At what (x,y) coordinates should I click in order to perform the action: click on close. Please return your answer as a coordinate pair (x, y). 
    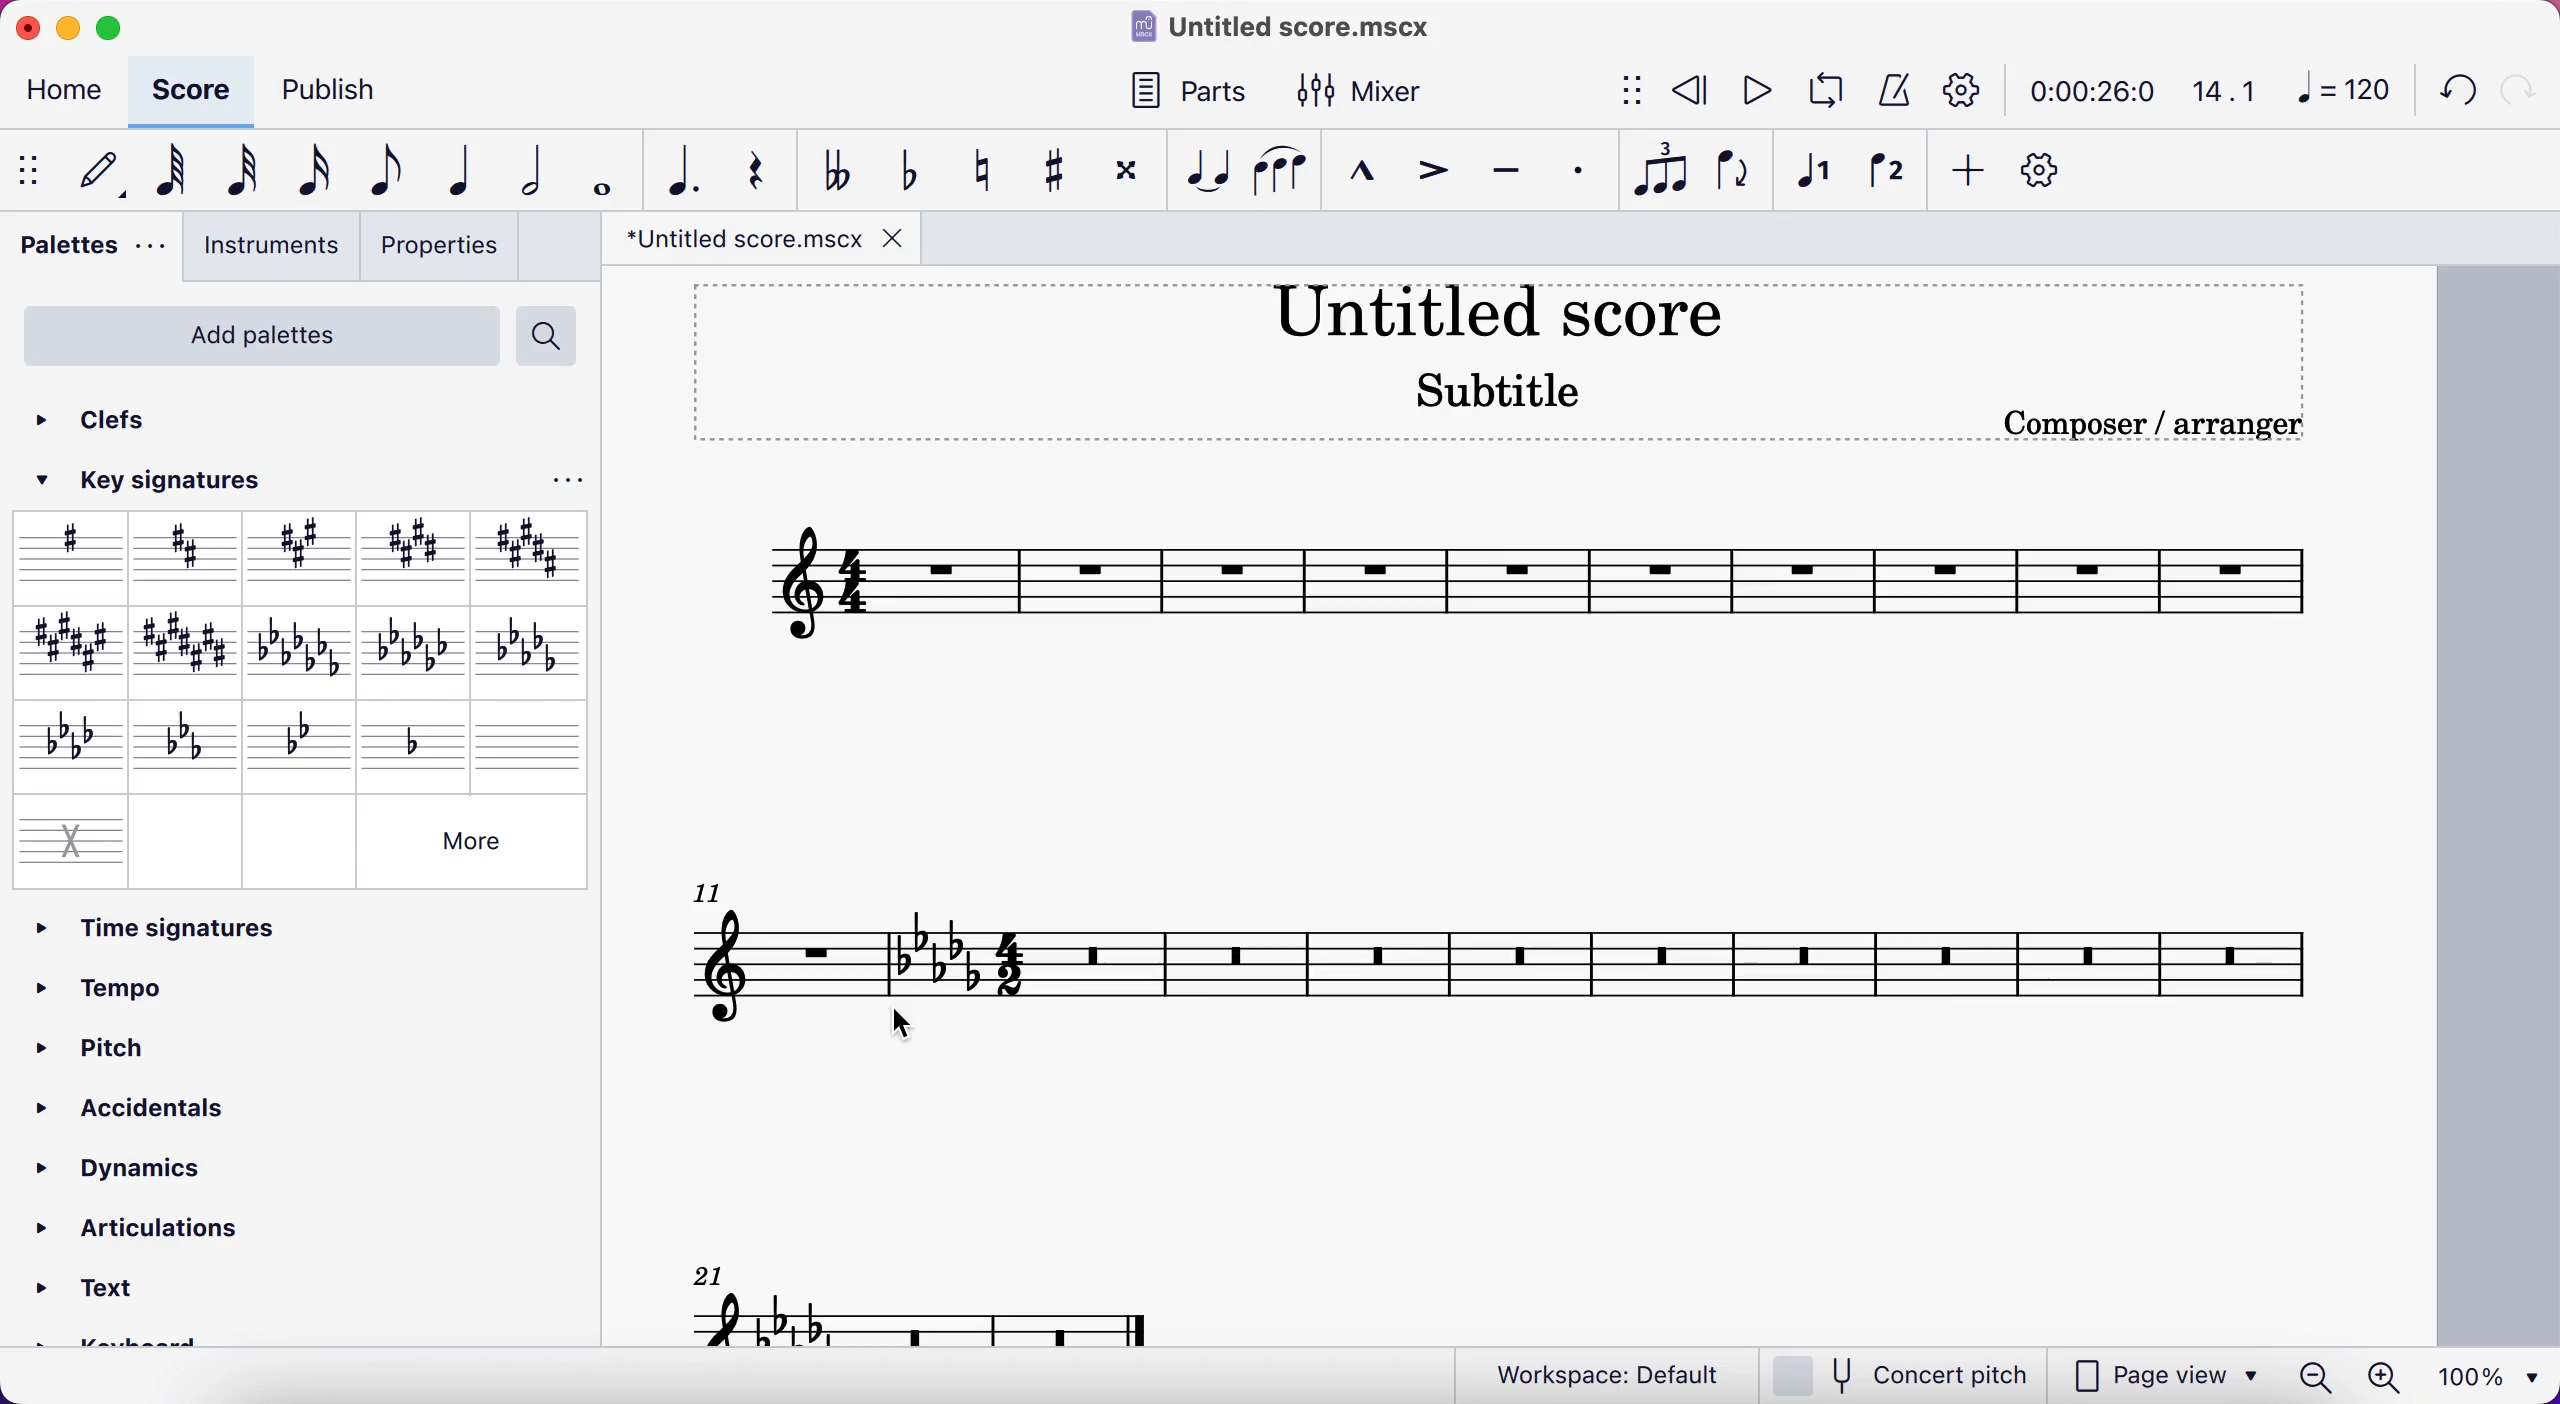
    Looking at the image, I should click on (27, 27).